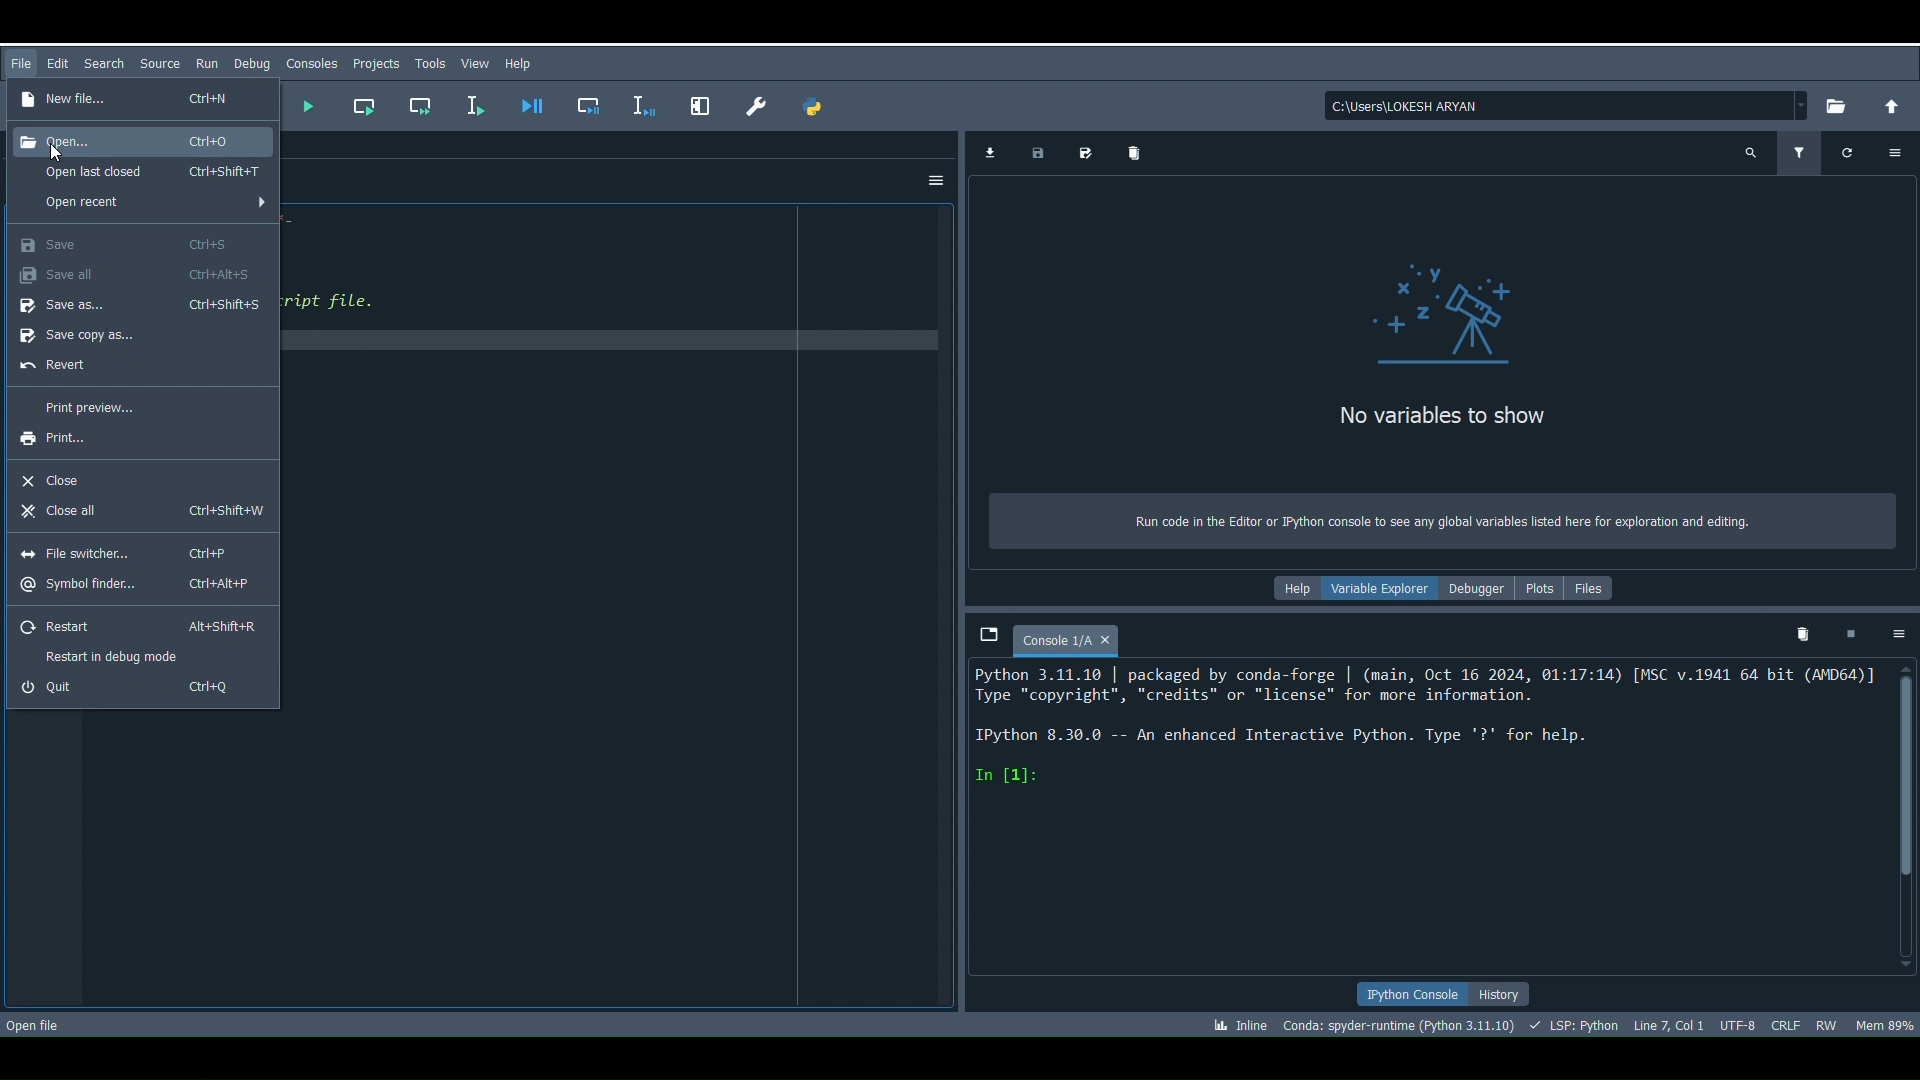  Describe the element at coordinates (750, 100) in the screenshot. I see `Preferences` at that location.